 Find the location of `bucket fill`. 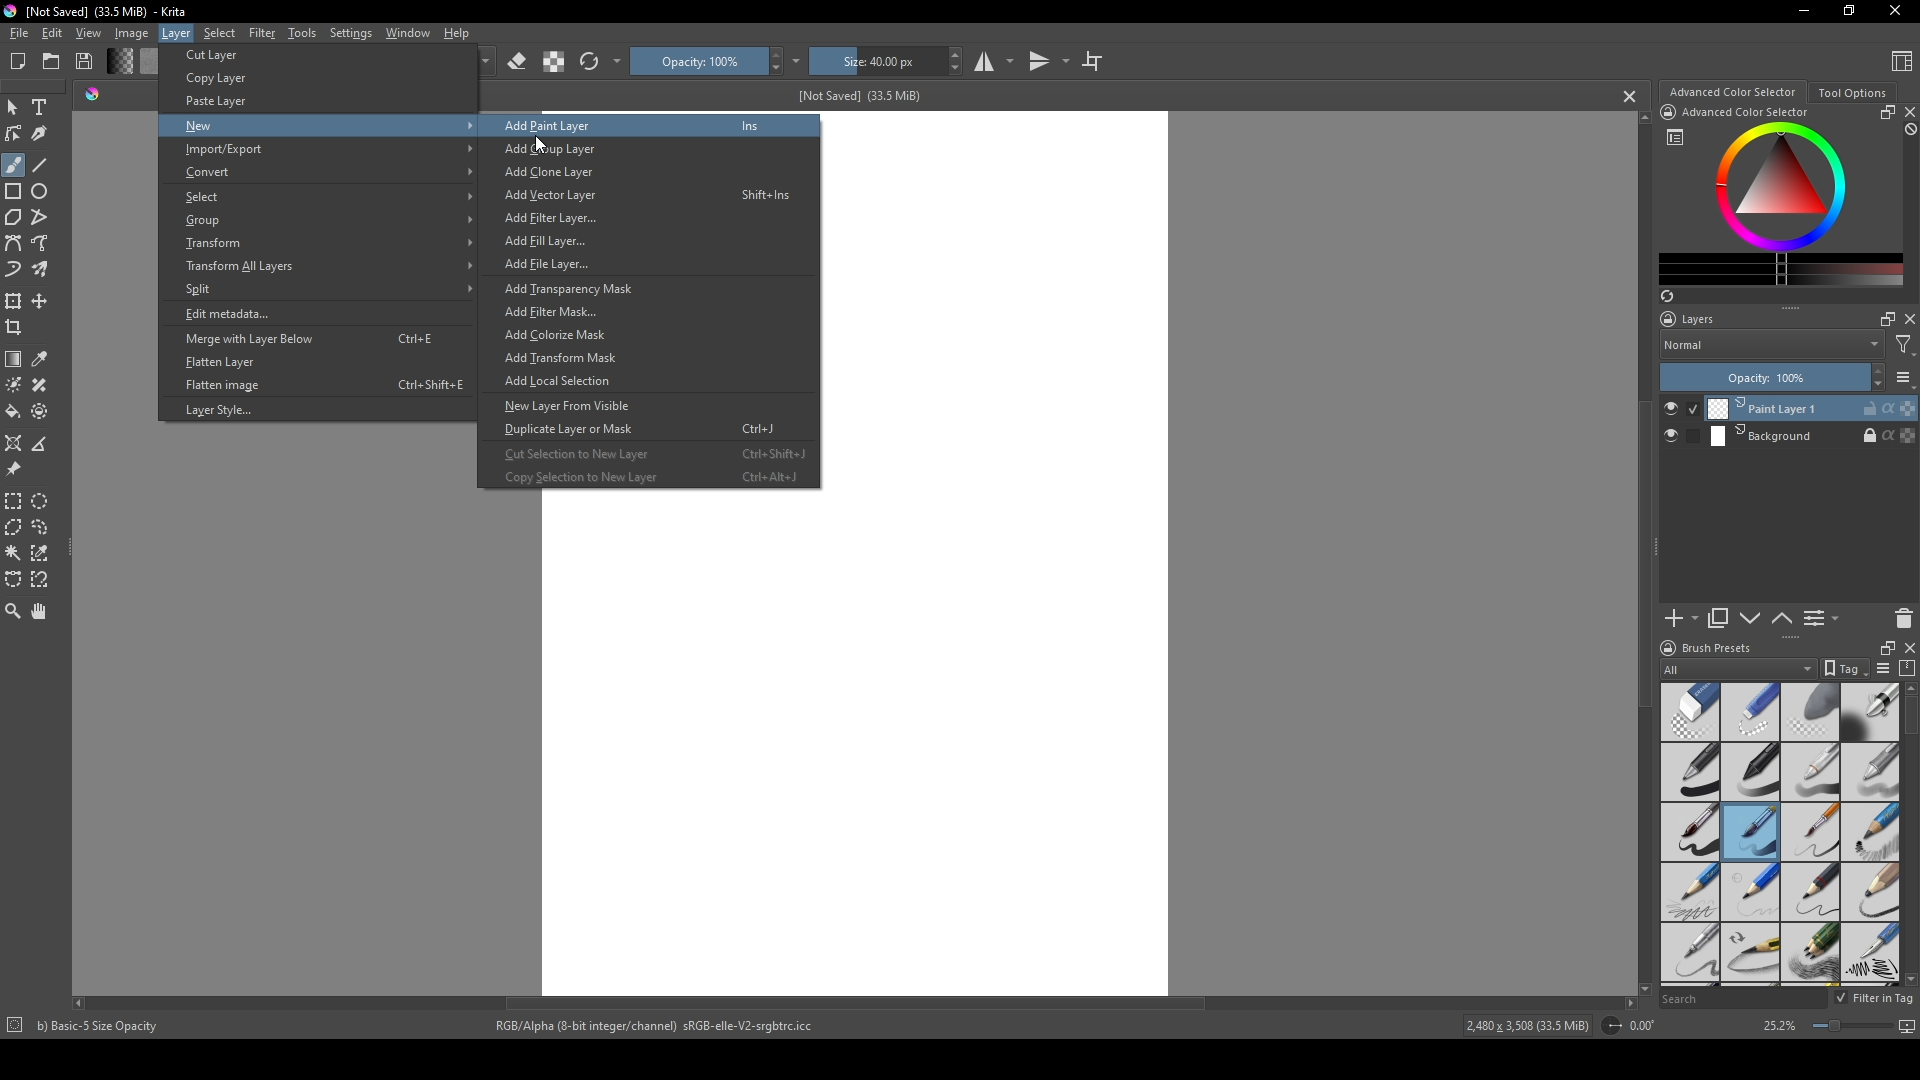

bucket fill is located at coordinates (15, 411).